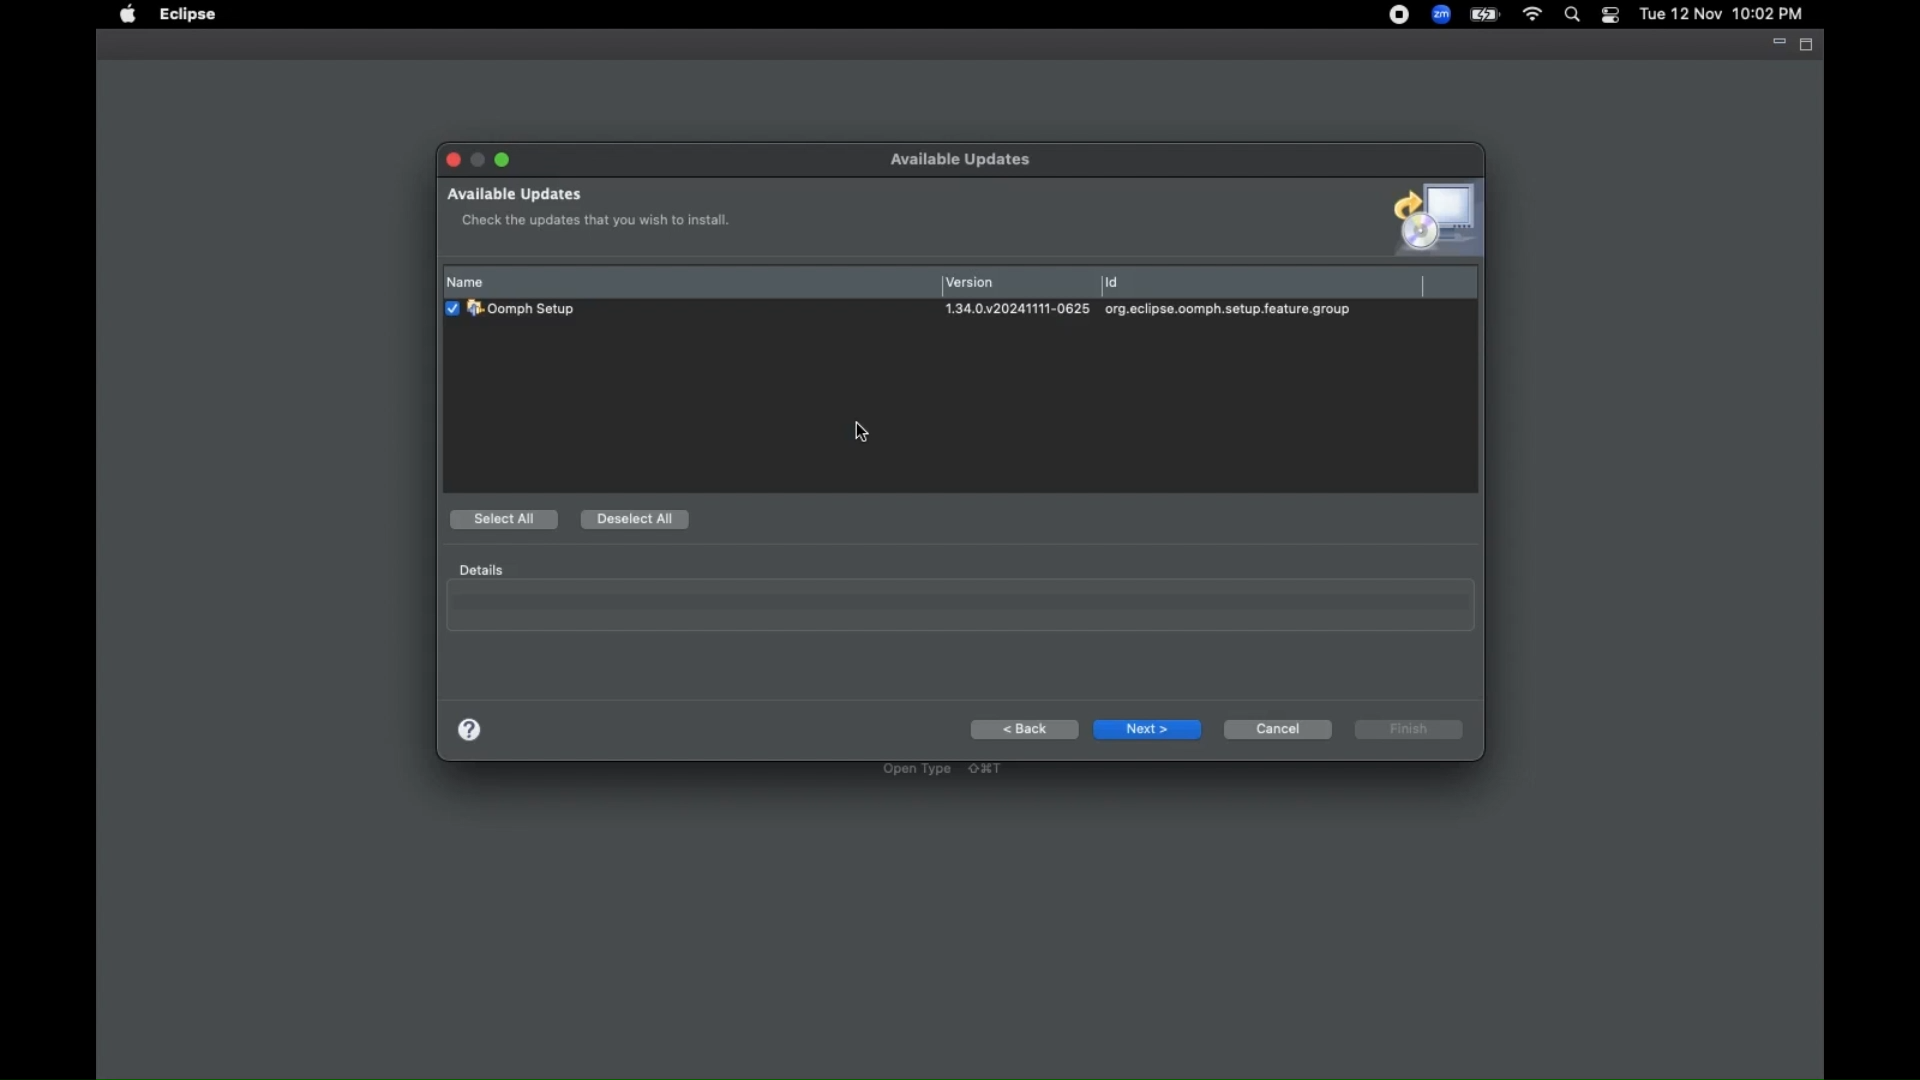 This screenshot has height=1080, width=1920. Describe the element at coordinates (937, 312) in the screenshot. I see `Oomph Setup 1.34.0v20241111-0625 org.eclipse.oomph.setup.feature.group` at that location.